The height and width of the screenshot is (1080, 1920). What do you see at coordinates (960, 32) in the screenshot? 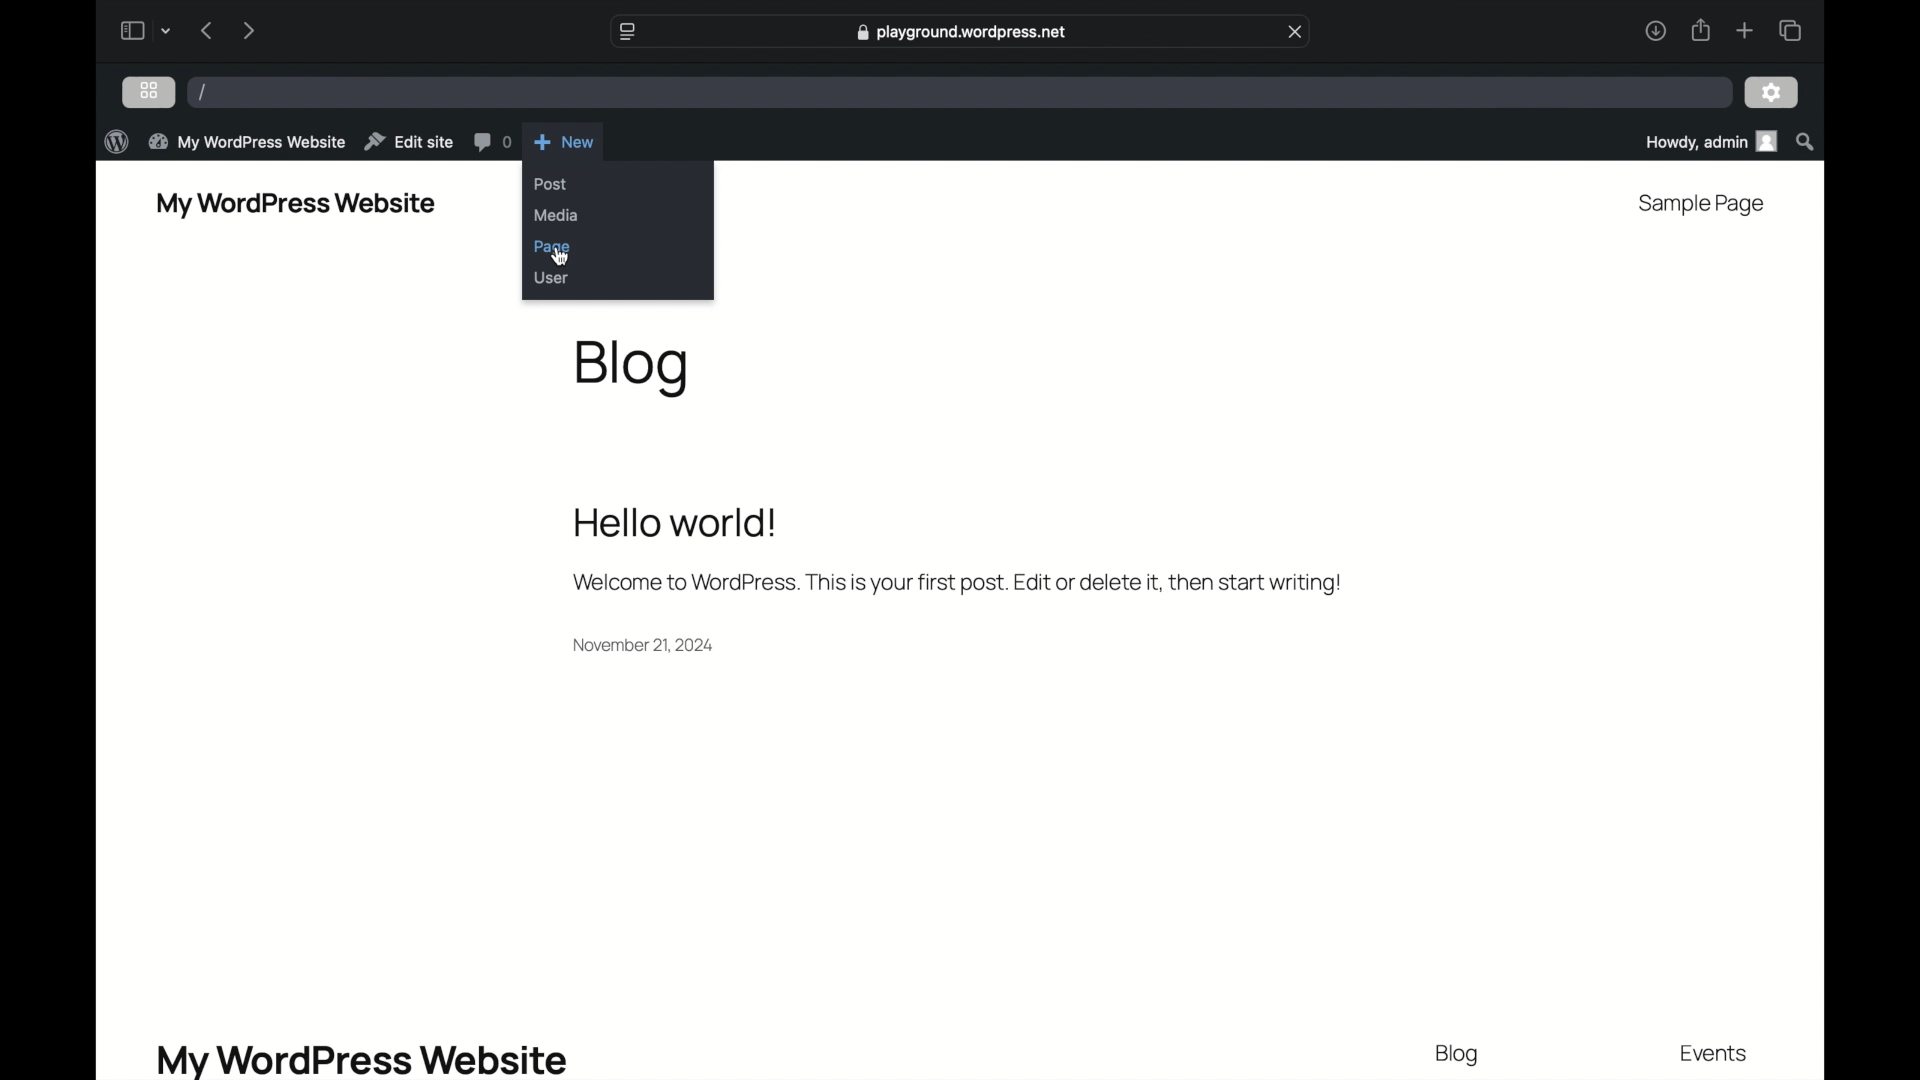
I see `web address` at bounding box center [960, 32].